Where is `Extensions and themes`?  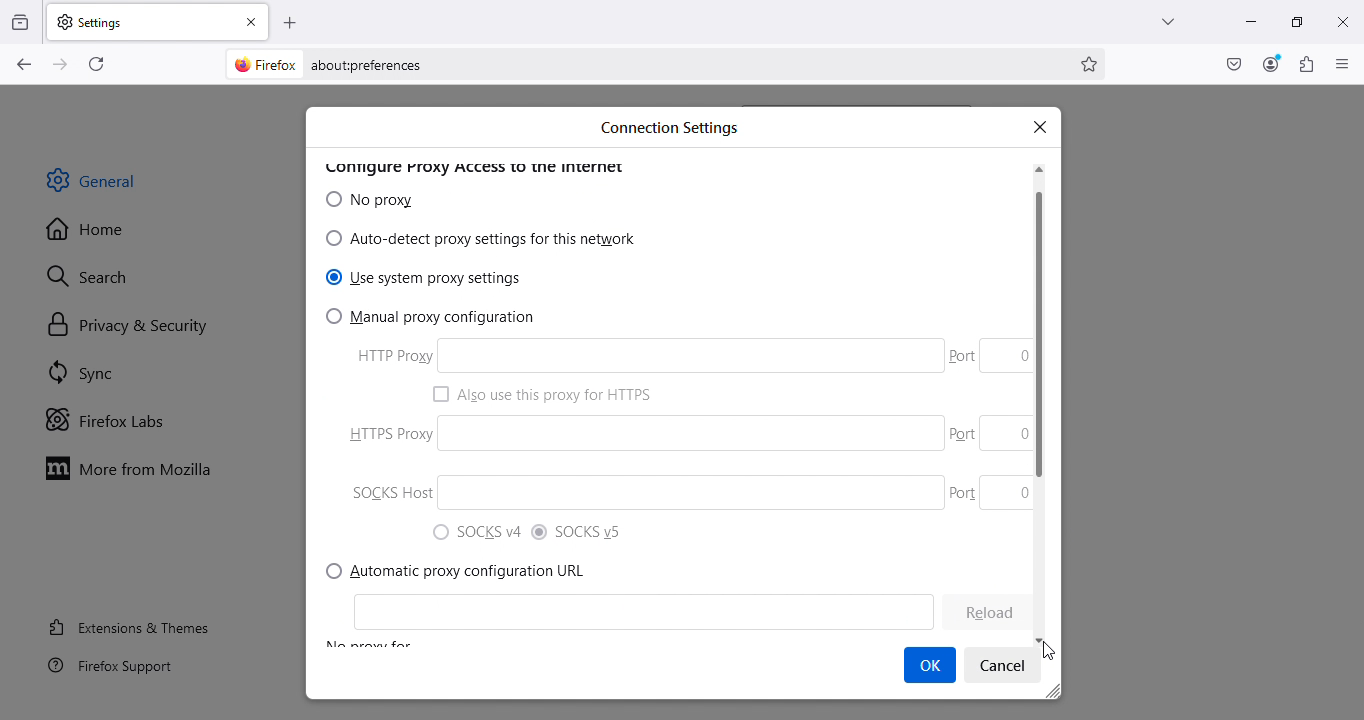
Extensions and themes is located at coordinates (129, 630).